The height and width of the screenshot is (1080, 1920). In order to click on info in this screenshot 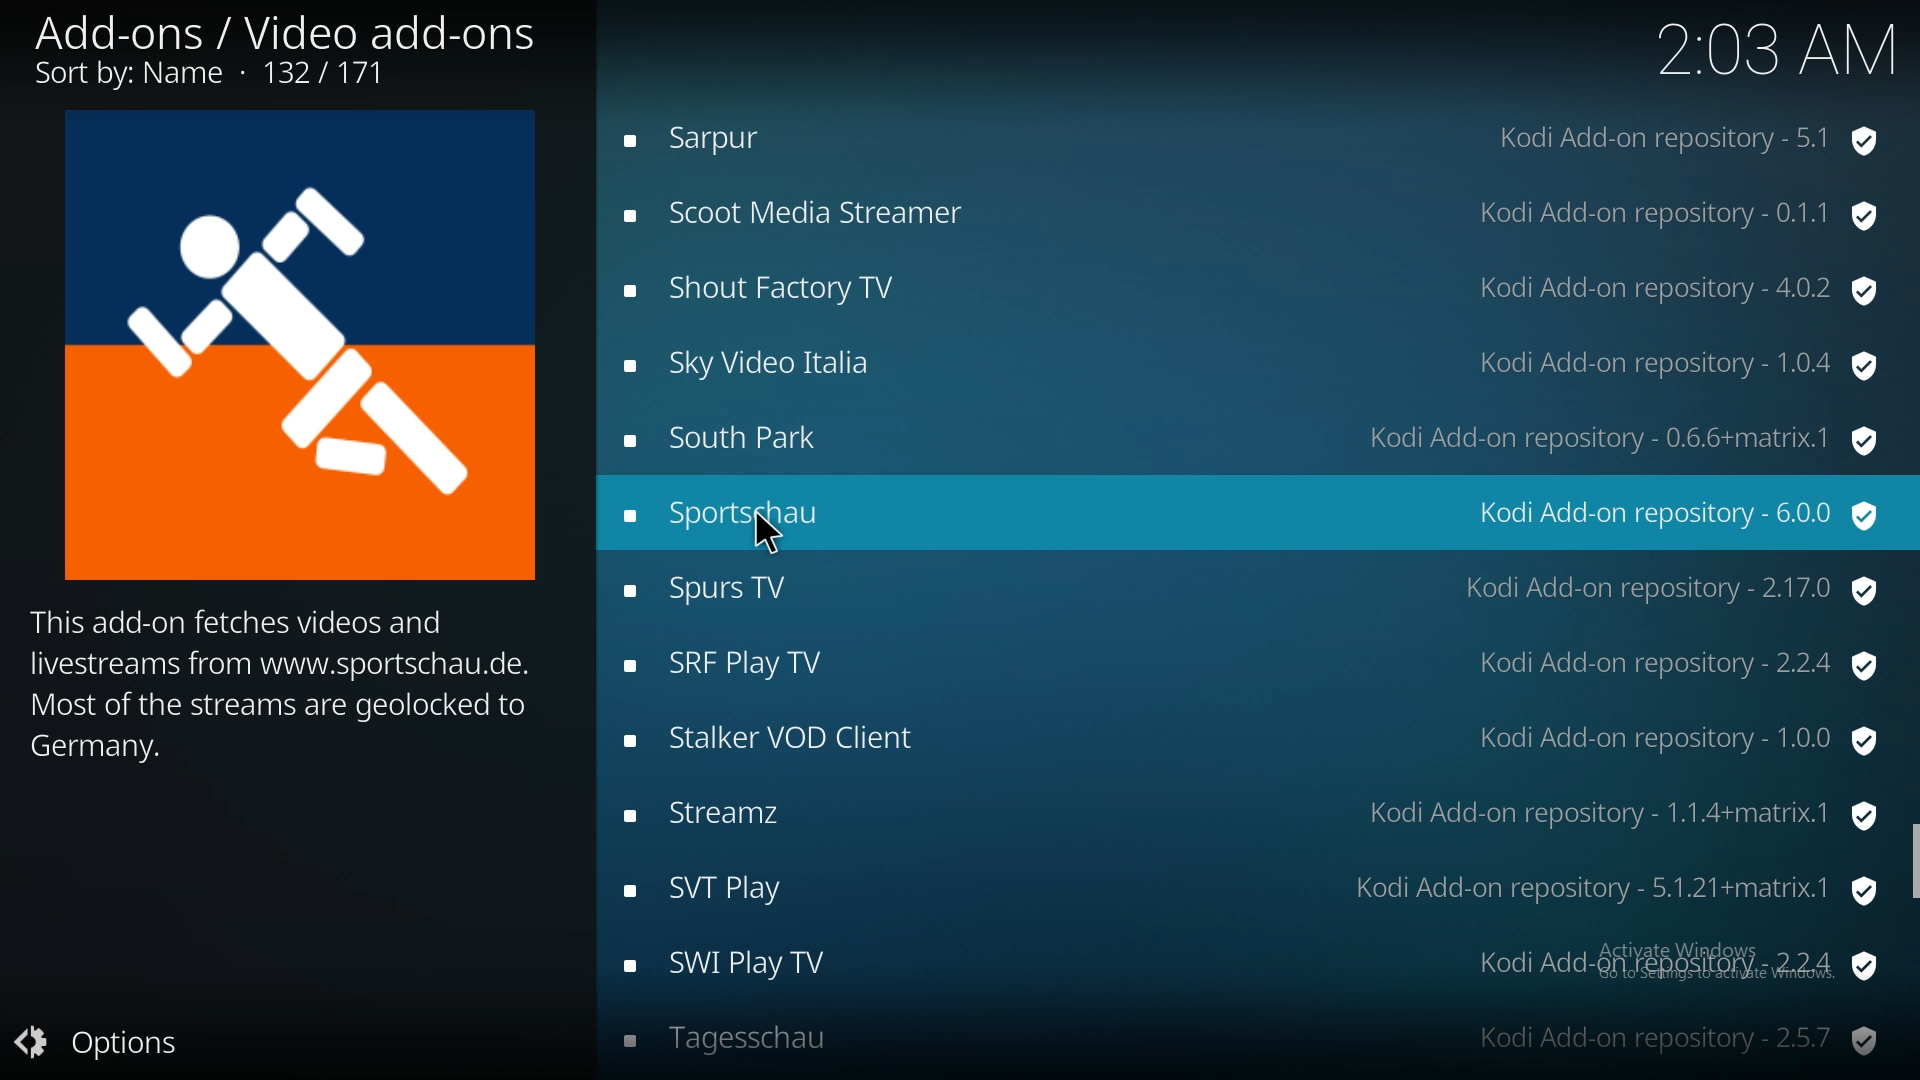, I will do `click(280, 684)`.